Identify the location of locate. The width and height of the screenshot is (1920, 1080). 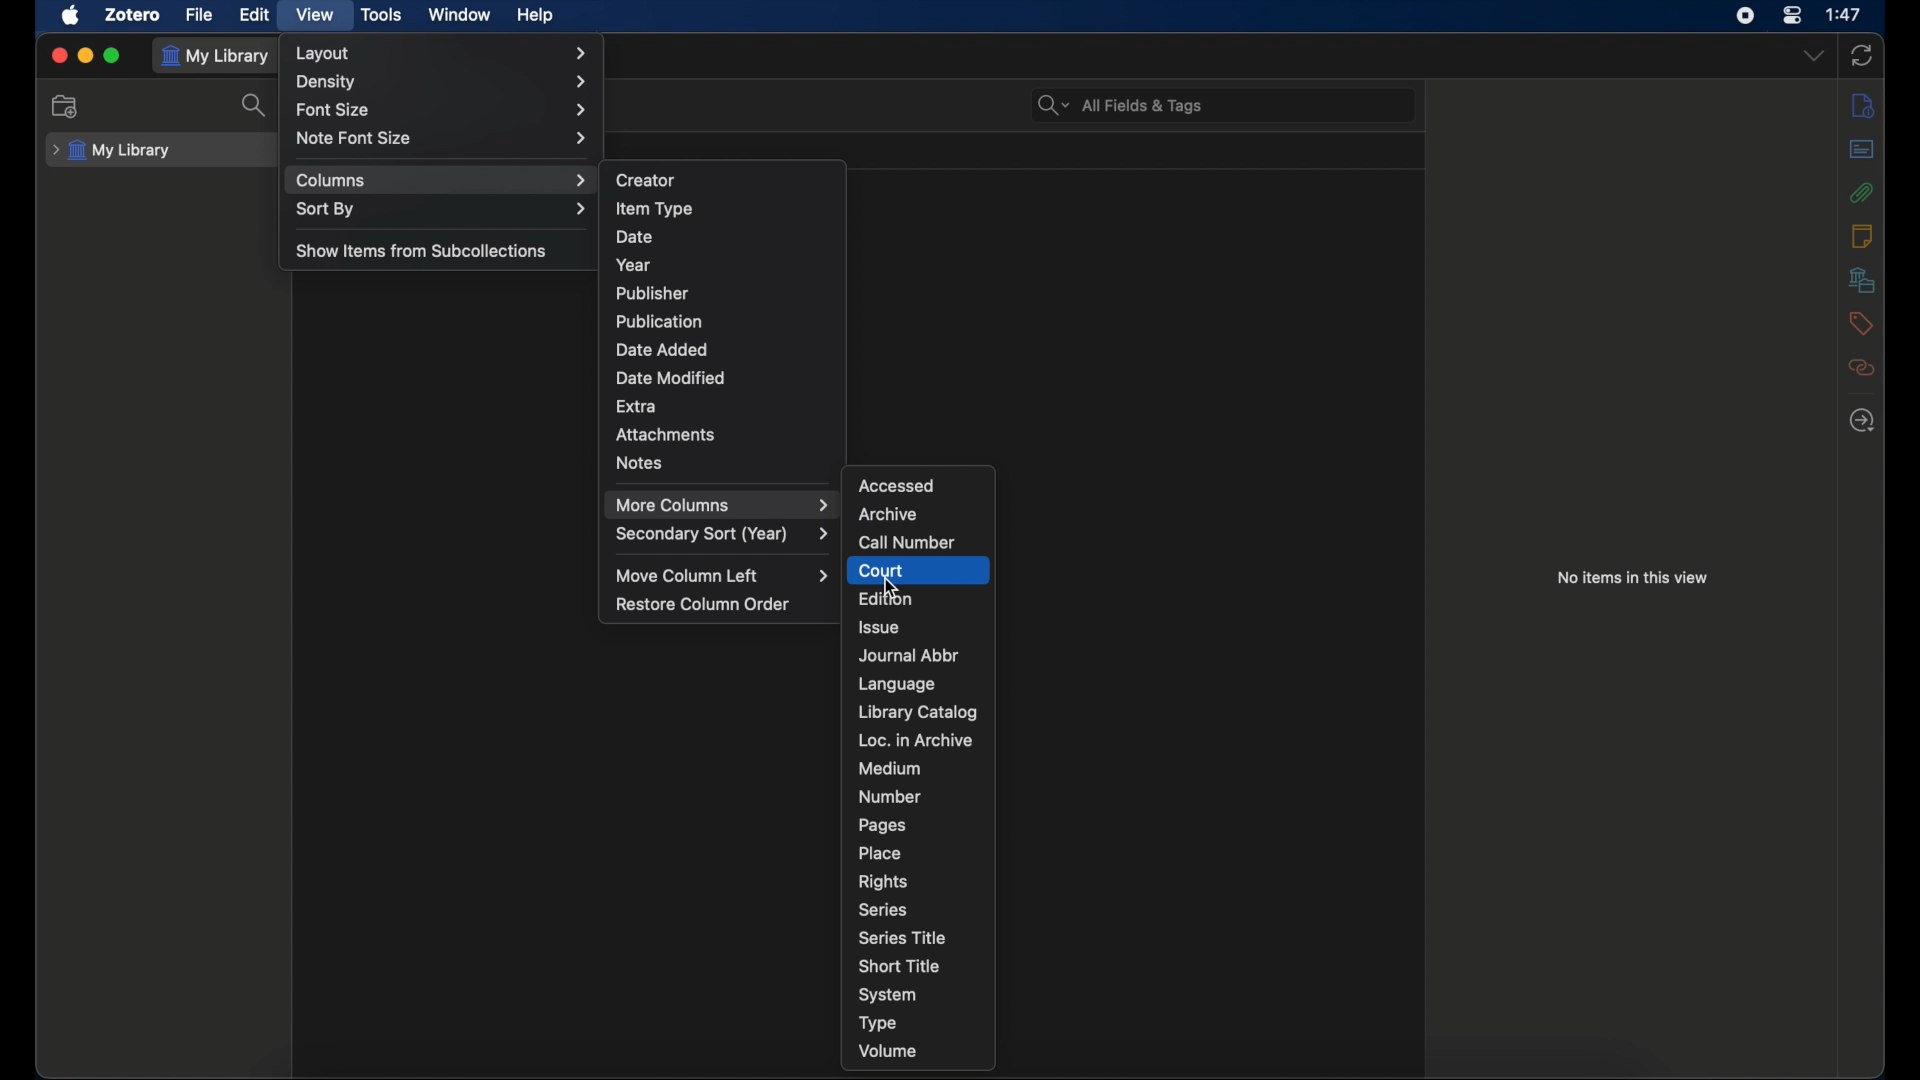
(1862, 420).